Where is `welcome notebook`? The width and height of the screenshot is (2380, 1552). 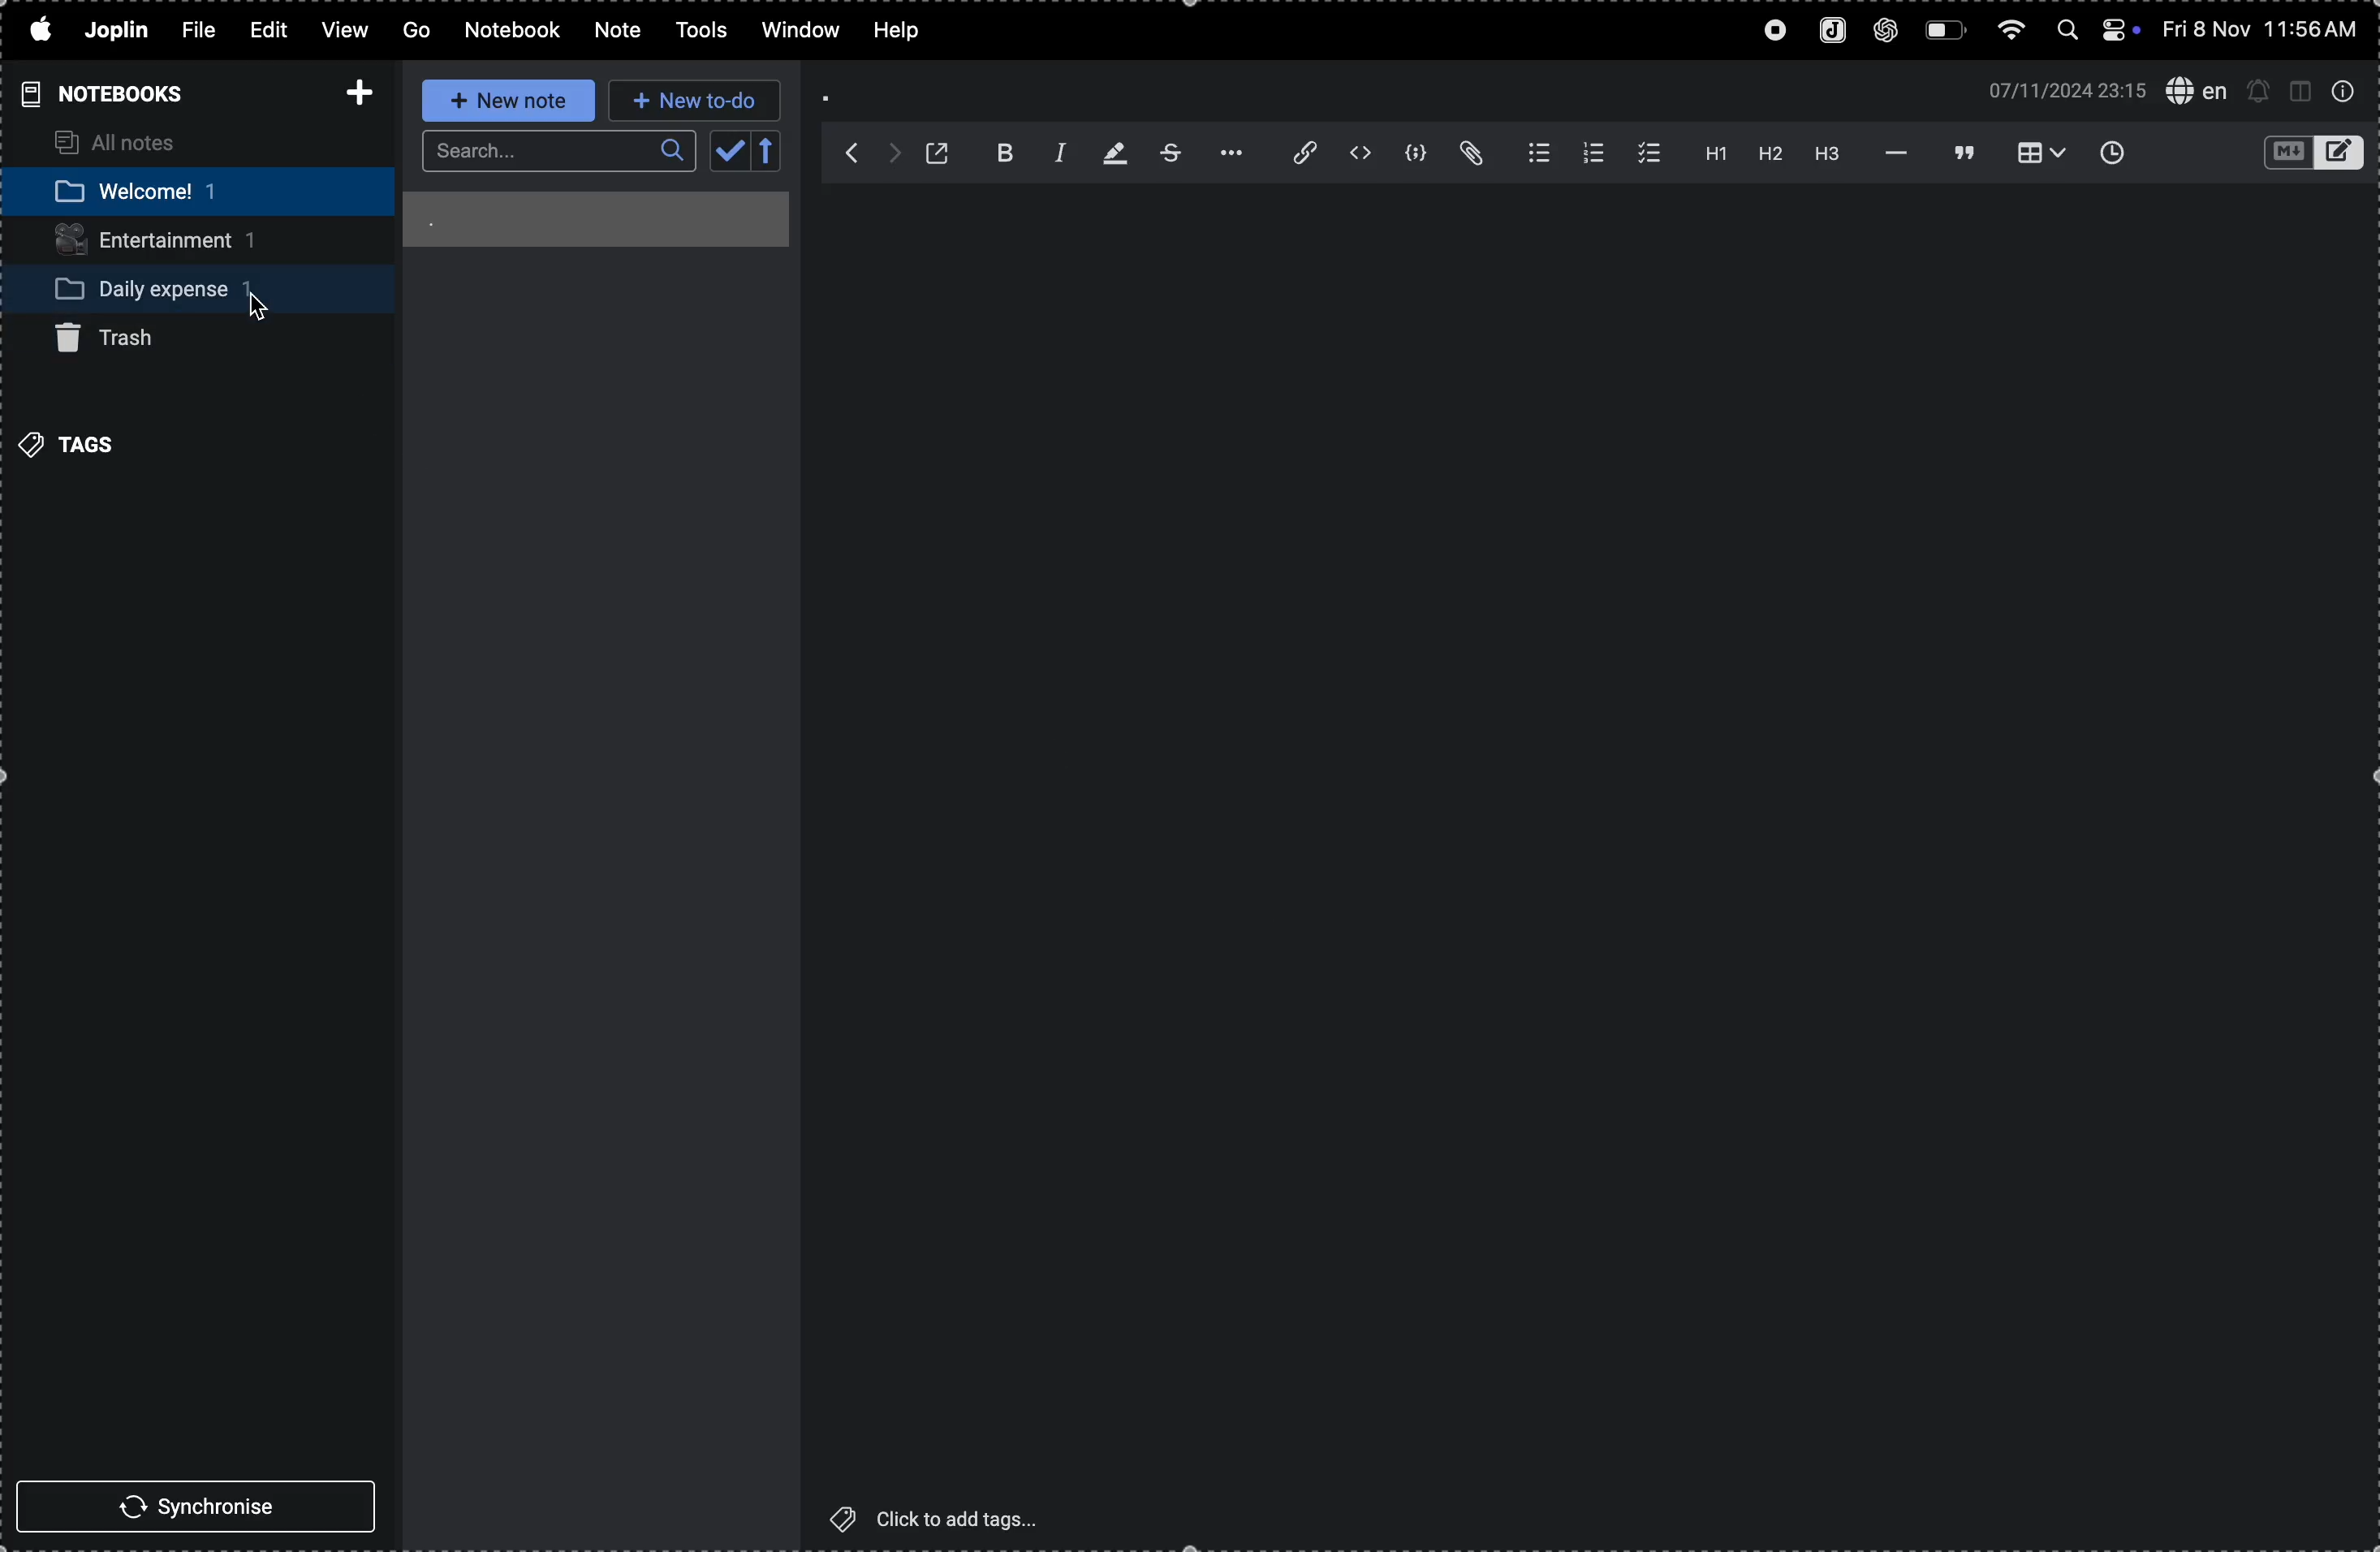
welcome notebook is located at coordinates (176, 193).